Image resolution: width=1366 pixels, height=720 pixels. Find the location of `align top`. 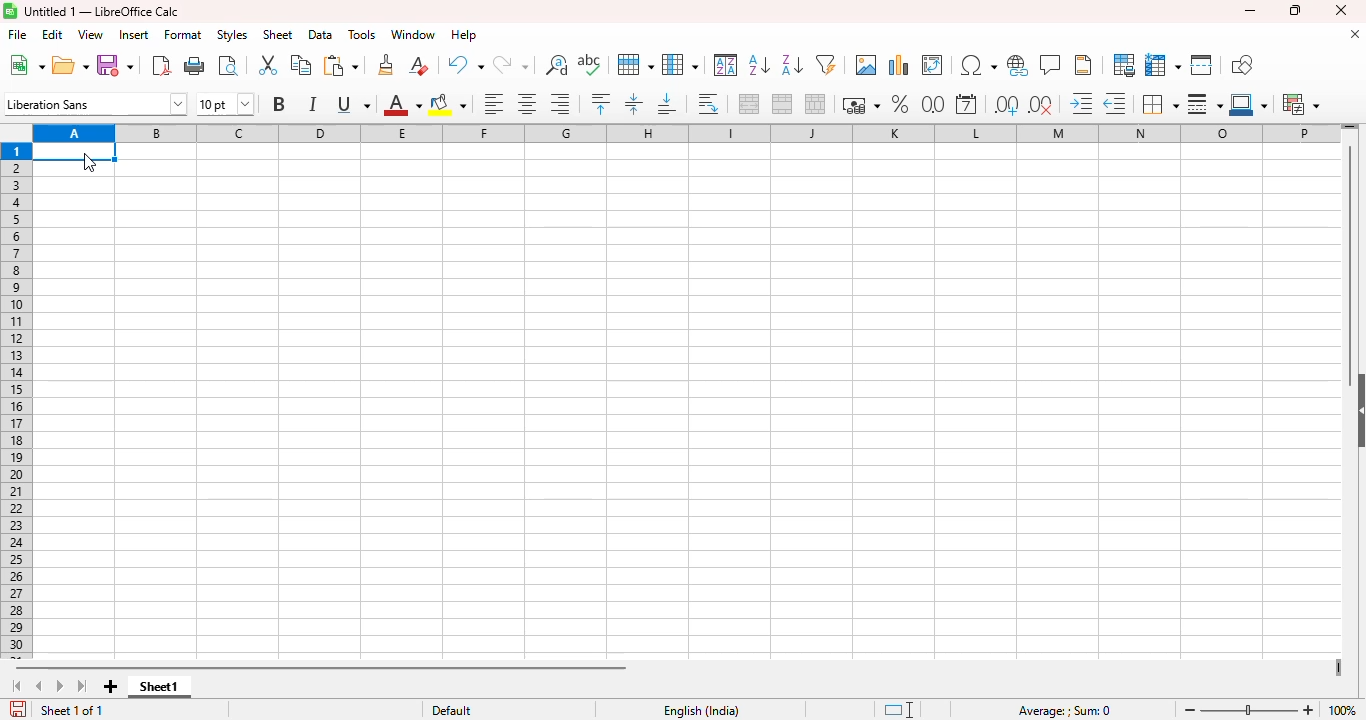

align top is located at coordinates (600, 103).